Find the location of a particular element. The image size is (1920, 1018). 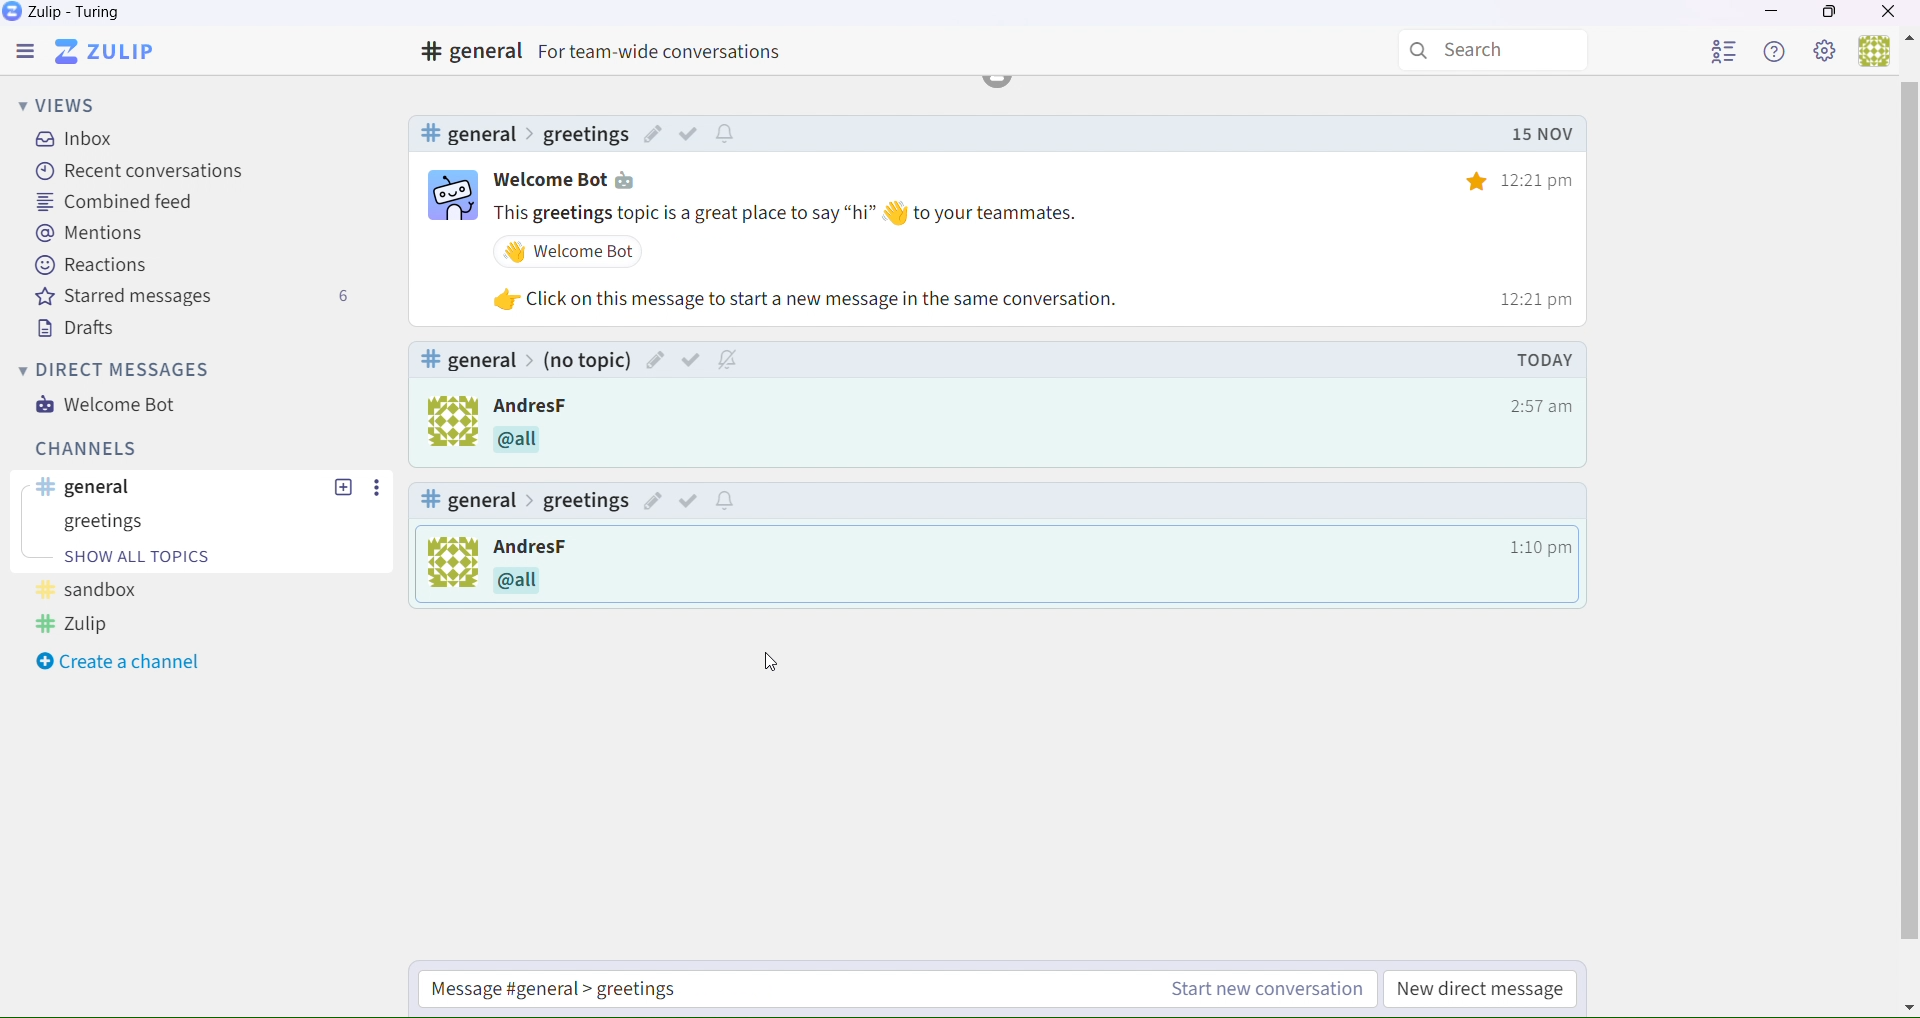

start a conversation is located at coordinates (159, 559).